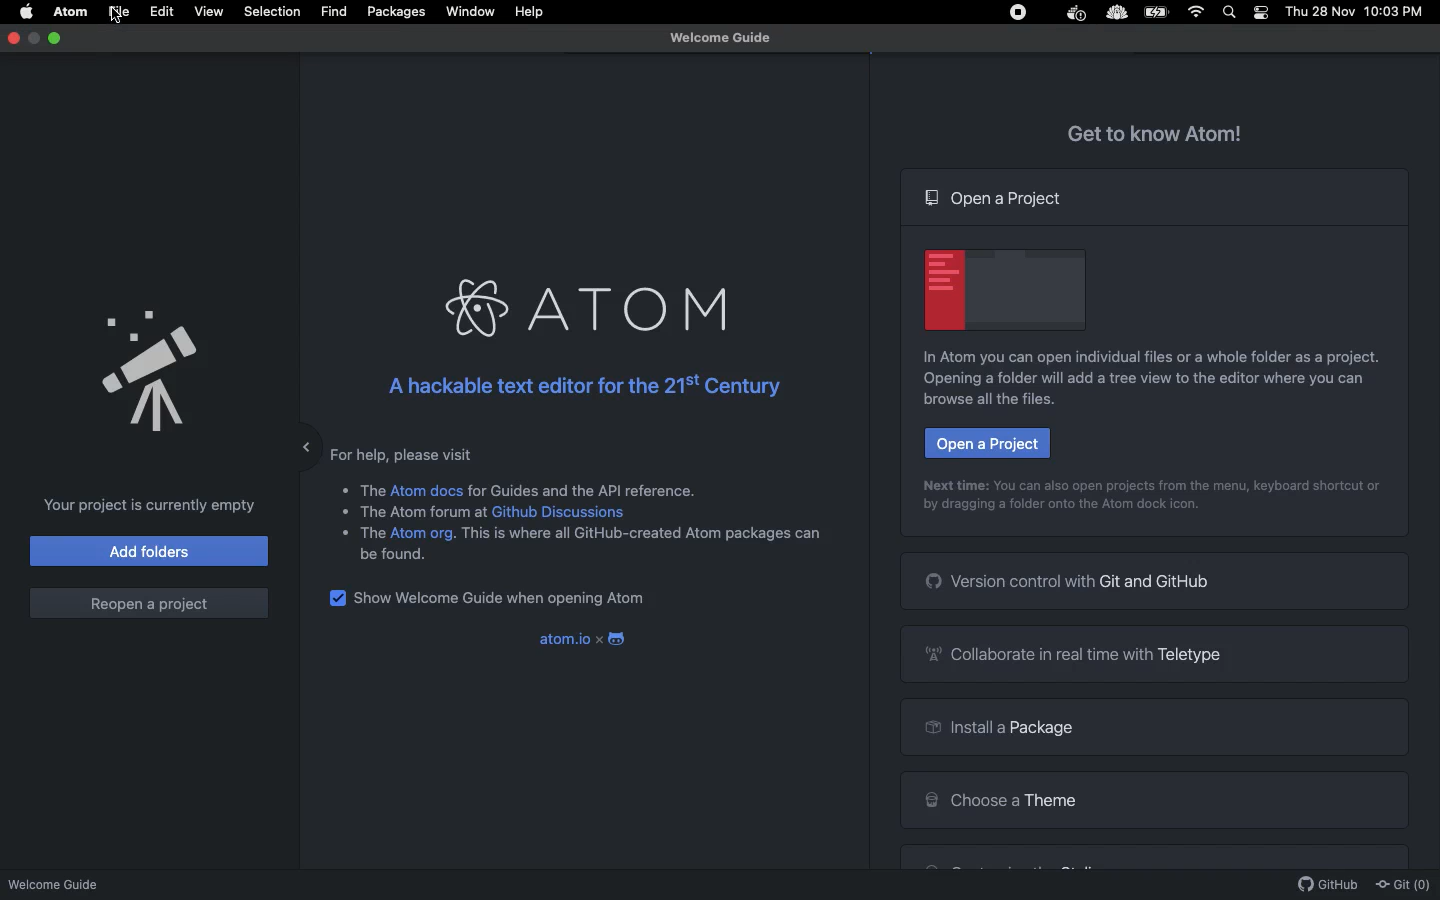 This screenshot has height=900, width=1440. What do you see at coordinates (1321, 12) in the screenshot?
I see `Date` at bounding box center [1321, 12].